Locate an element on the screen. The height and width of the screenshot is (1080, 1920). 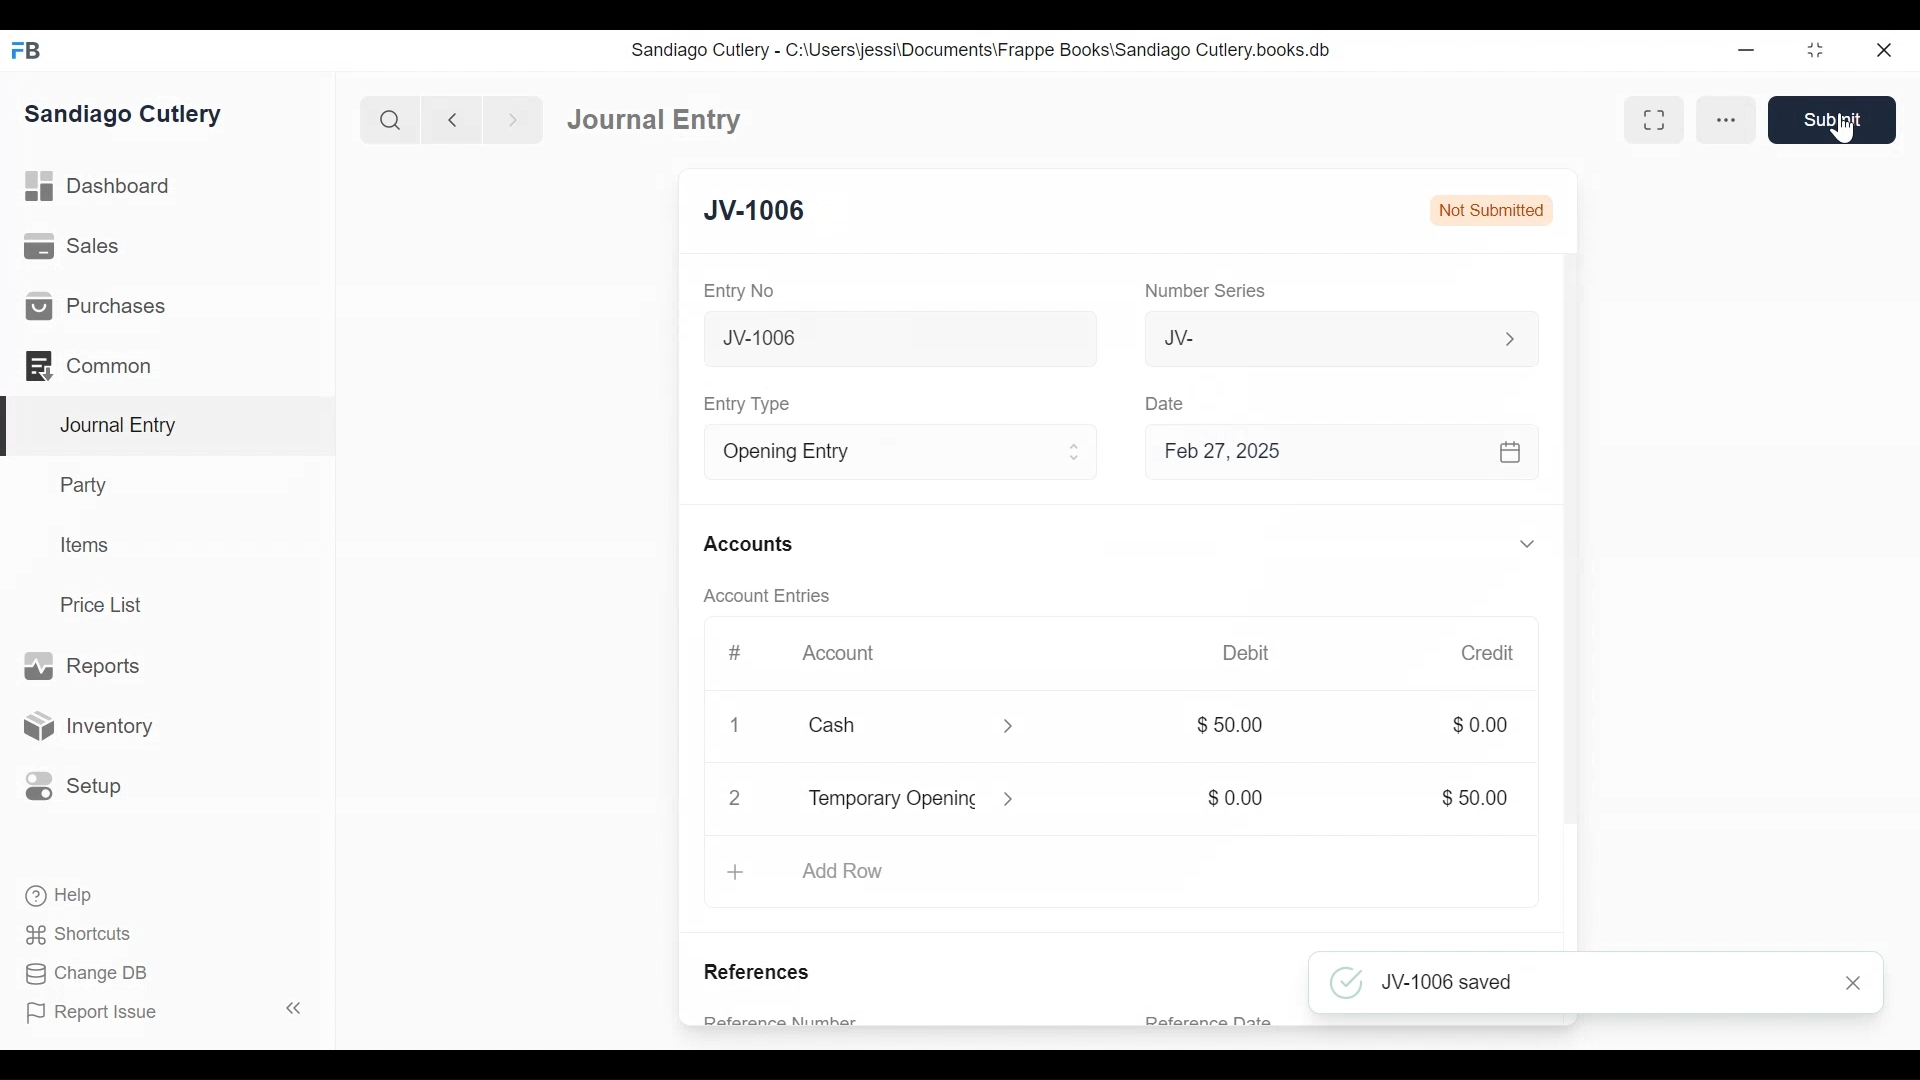
Sandiago Cutlery is located at coordinates (126, 116).